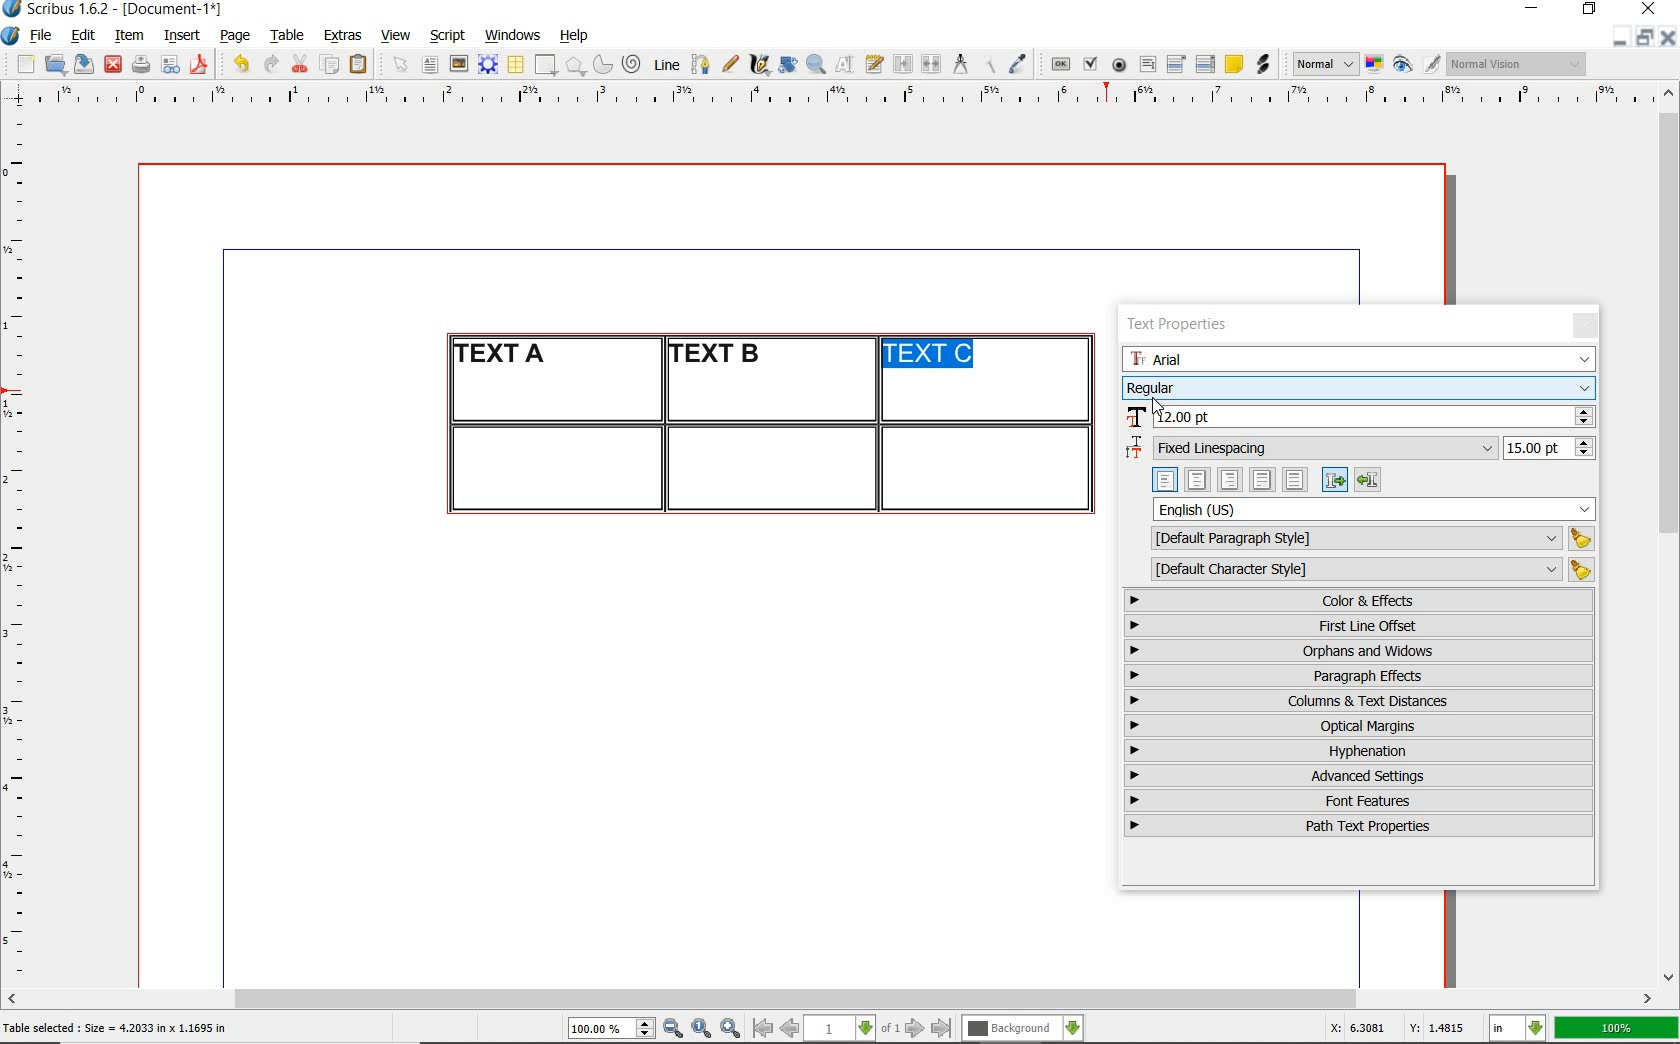 This screenshot has width=1680, height=1044. What do you see at coordinates (572, 37) in the screenshot?
I see `help` at bounding box center [572, 37].